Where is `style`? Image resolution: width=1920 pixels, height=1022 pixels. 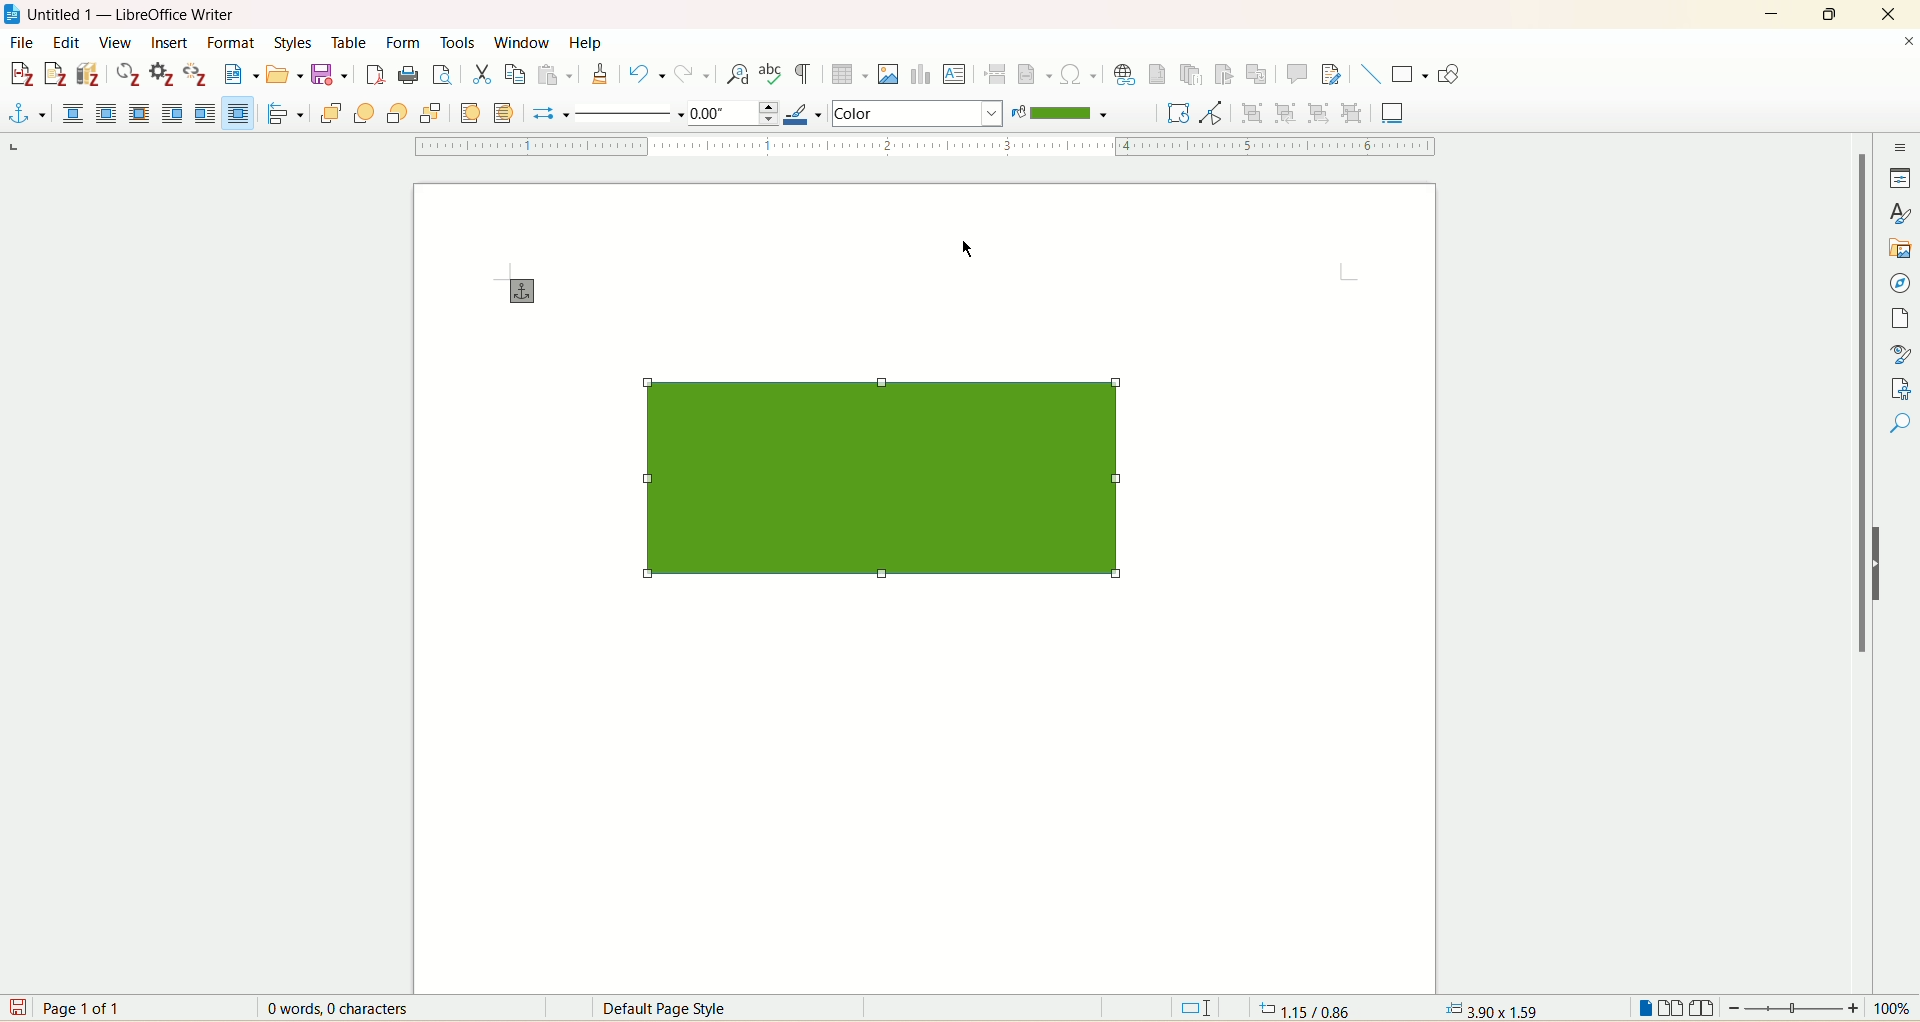
style is located at coordinates (1902, 215).